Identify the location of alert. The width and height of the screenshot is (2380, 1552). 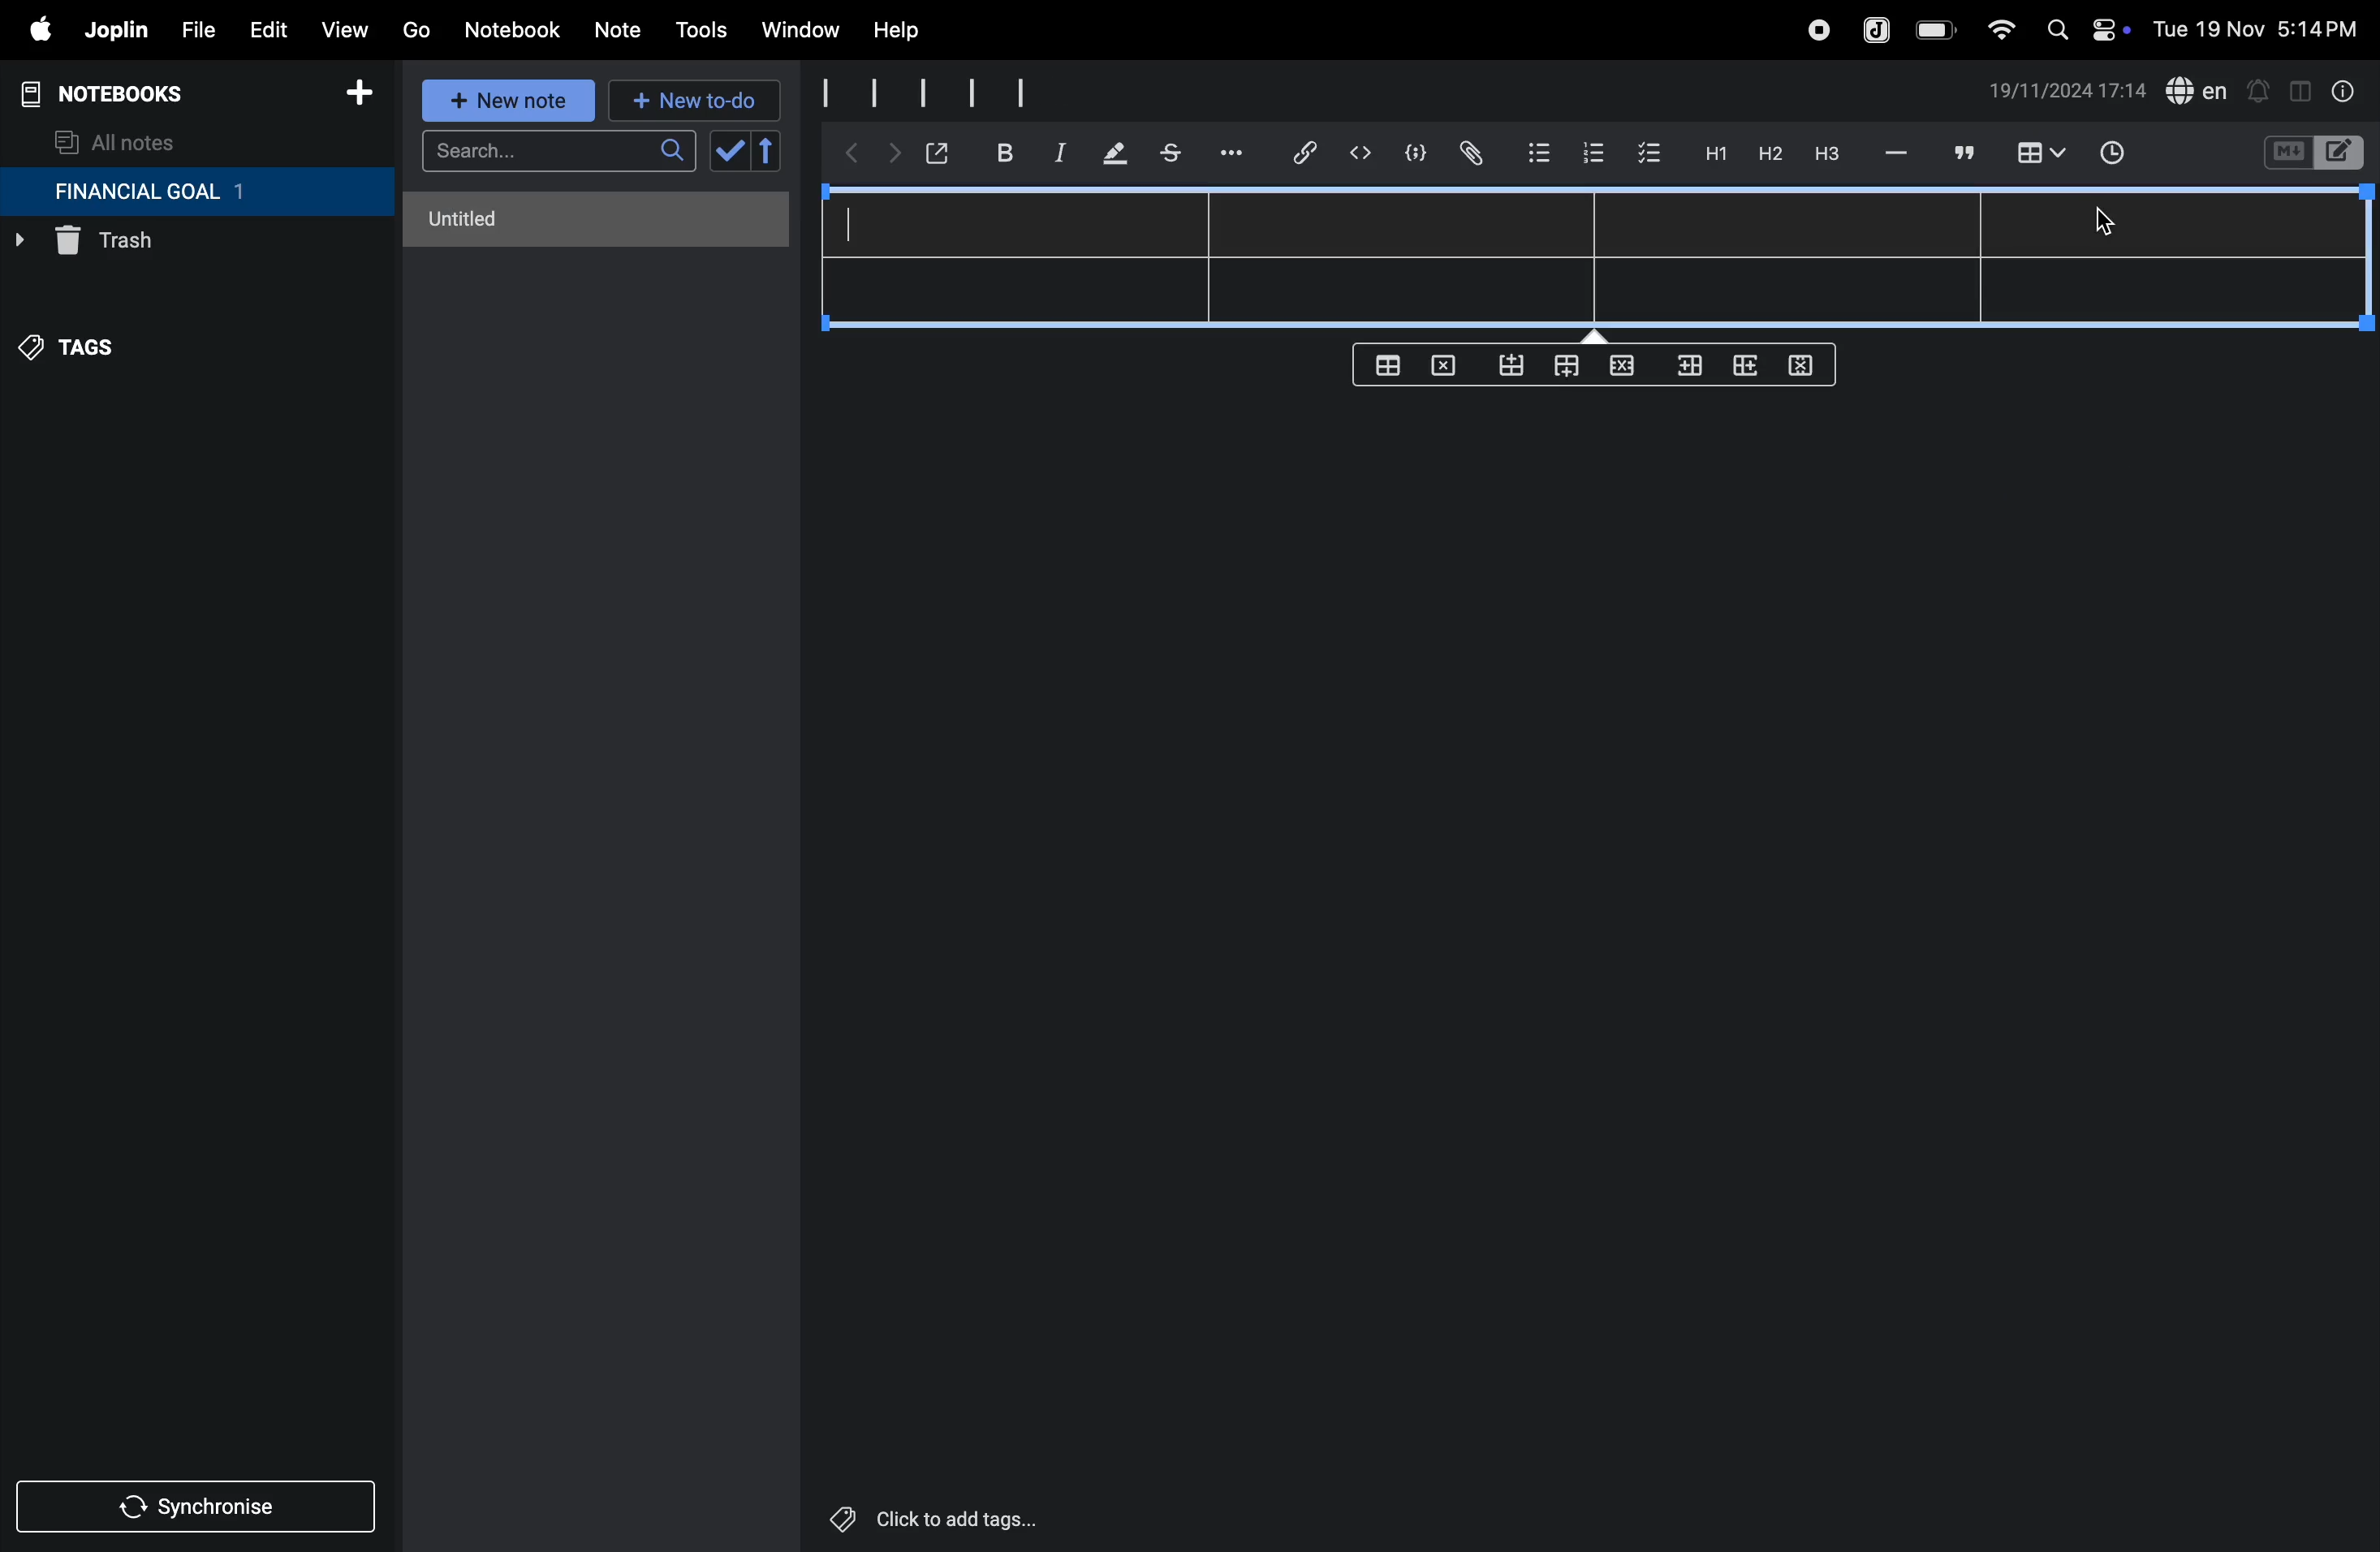
(2257, 90).